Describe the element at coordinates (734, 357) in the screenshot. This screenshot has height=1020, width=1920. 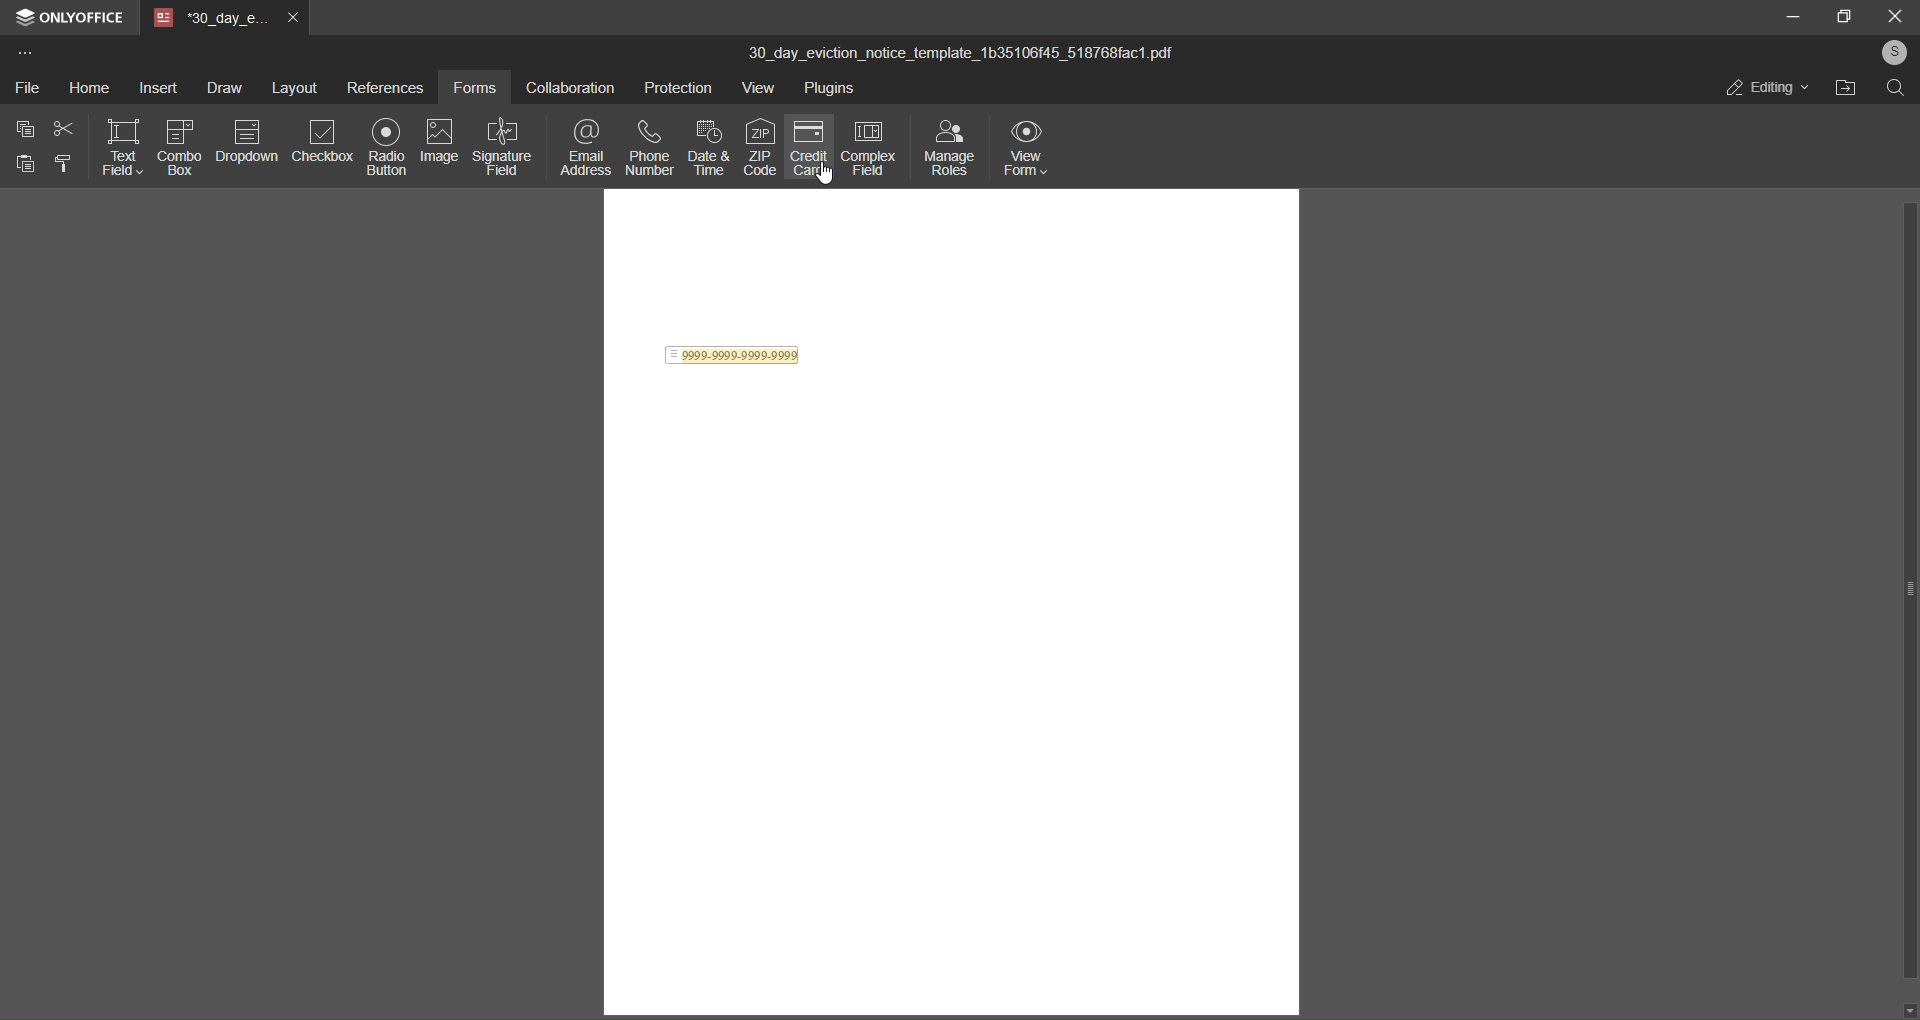
I see `write credit card here` at that location.